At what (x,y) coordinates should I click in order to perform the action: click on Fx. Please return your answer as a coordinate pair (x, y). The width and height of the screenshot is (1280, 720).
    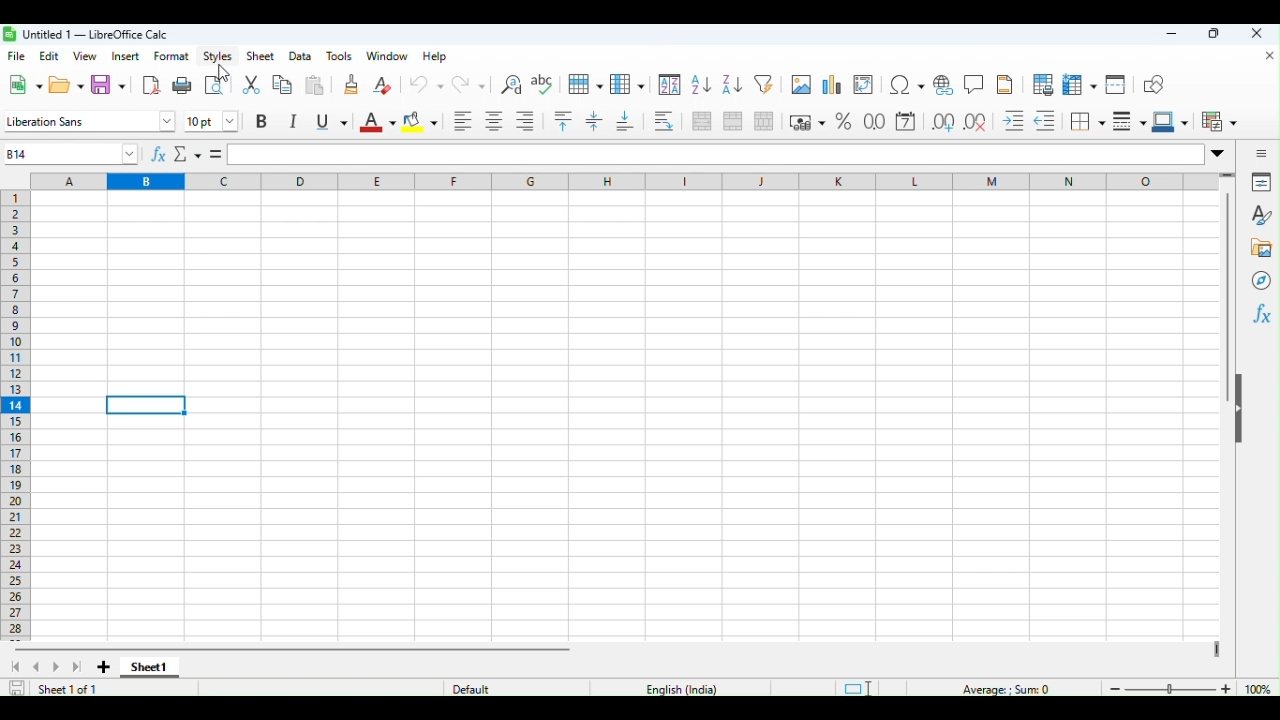
    Looking at the image, I should click on (1261, 313).